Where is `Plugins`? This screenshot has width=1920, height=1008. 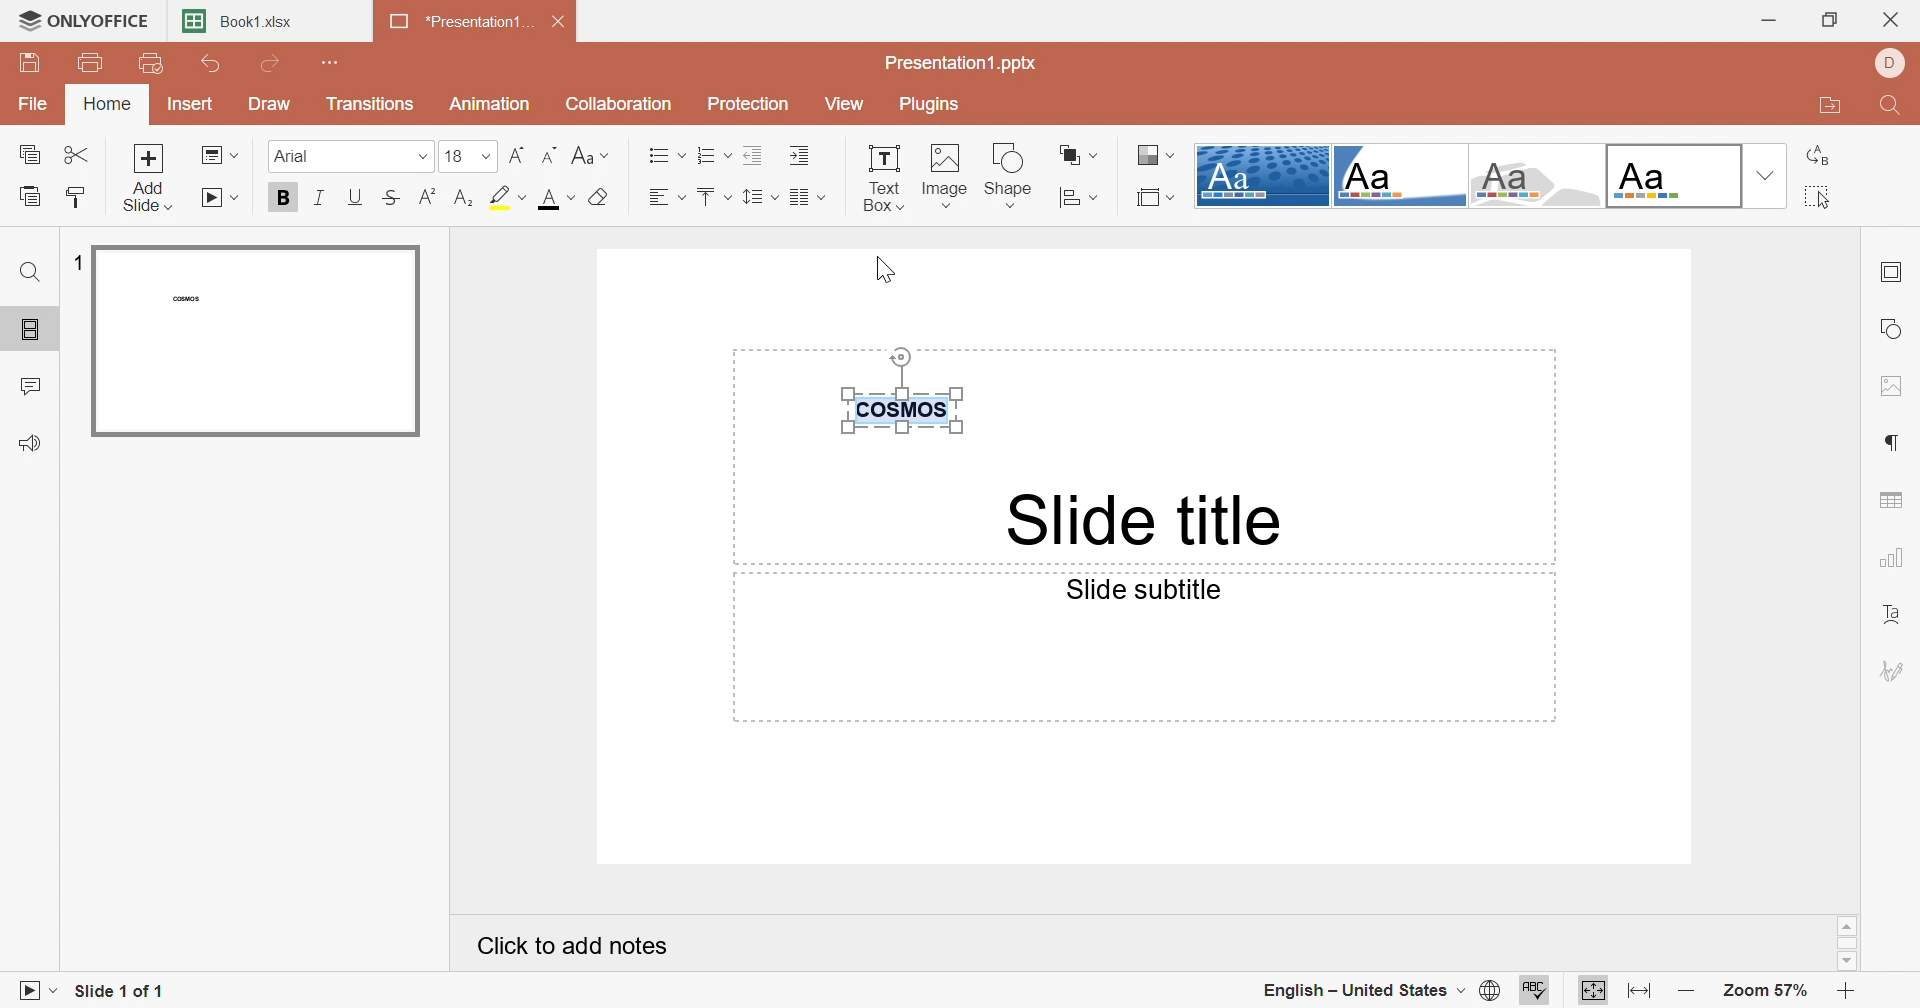 Plugins is located at coordinates (928, 105).